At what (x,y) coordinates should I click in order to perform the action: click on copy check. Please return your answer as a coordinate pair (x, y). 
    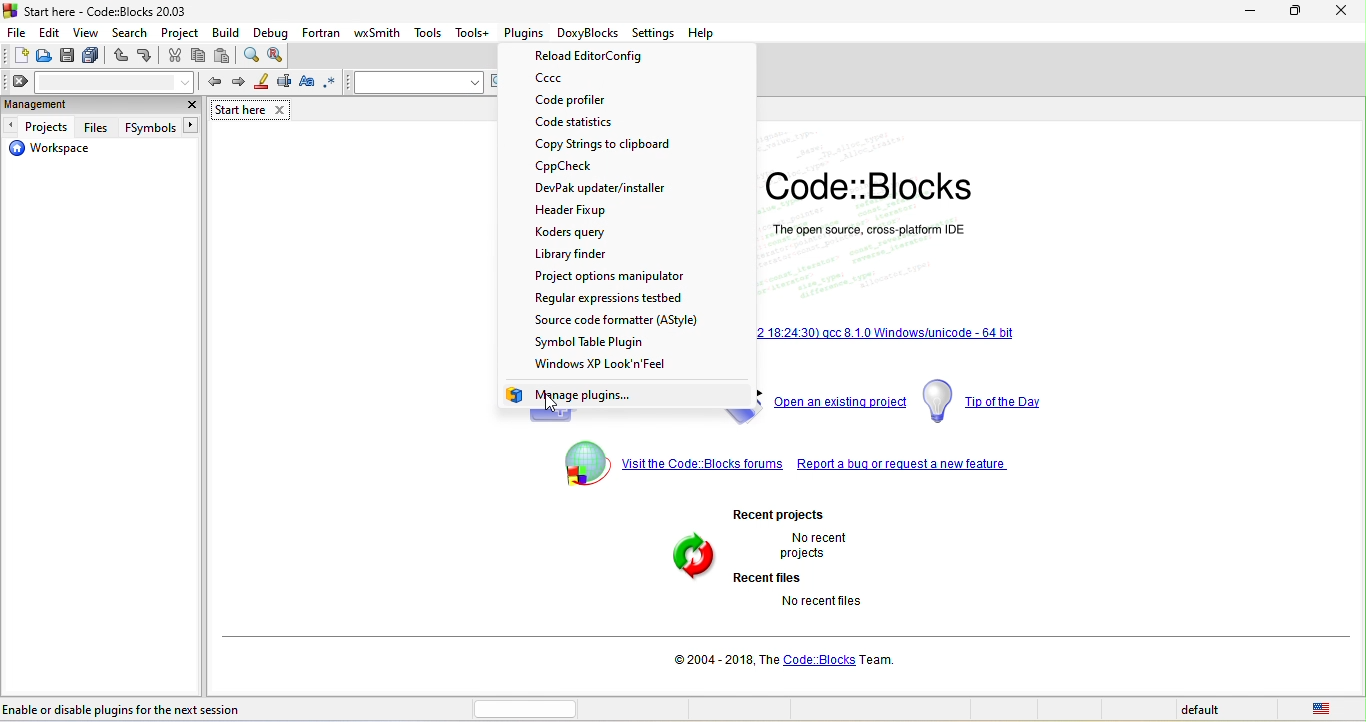
    Looking at the image, I should click on (584, 167).